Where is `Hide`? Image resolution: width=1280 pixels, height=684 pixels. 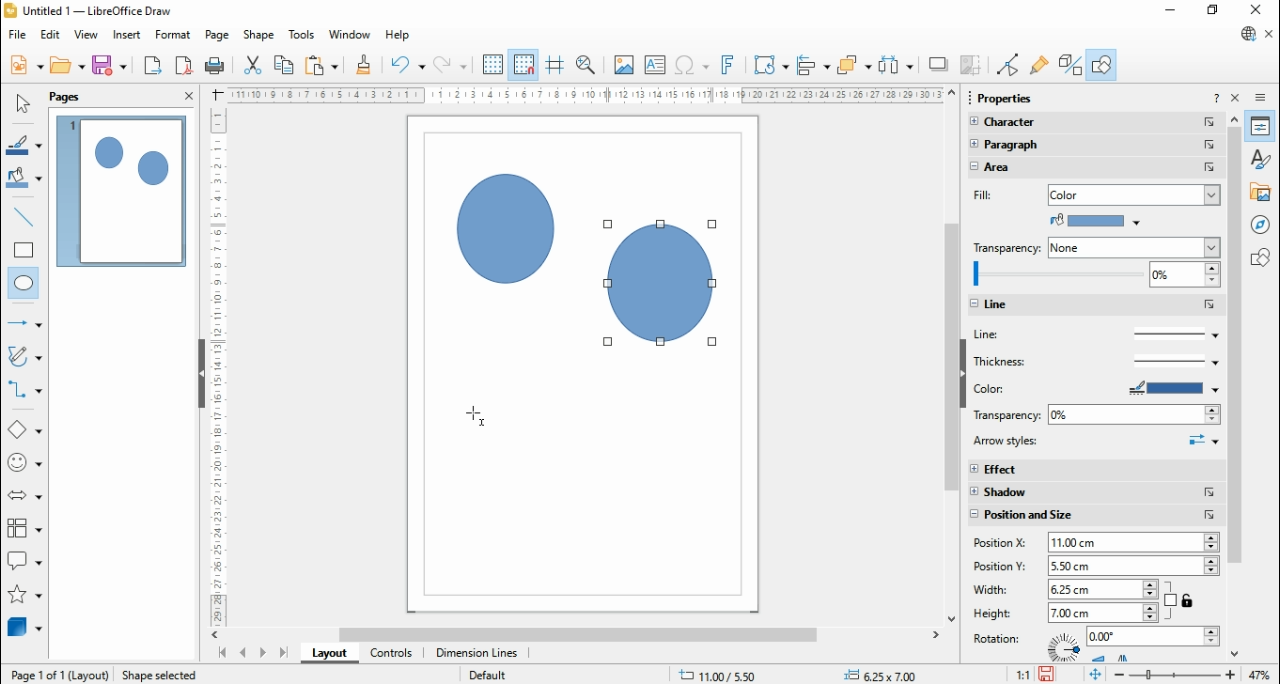 Hide is located at coordinates (201, 375).